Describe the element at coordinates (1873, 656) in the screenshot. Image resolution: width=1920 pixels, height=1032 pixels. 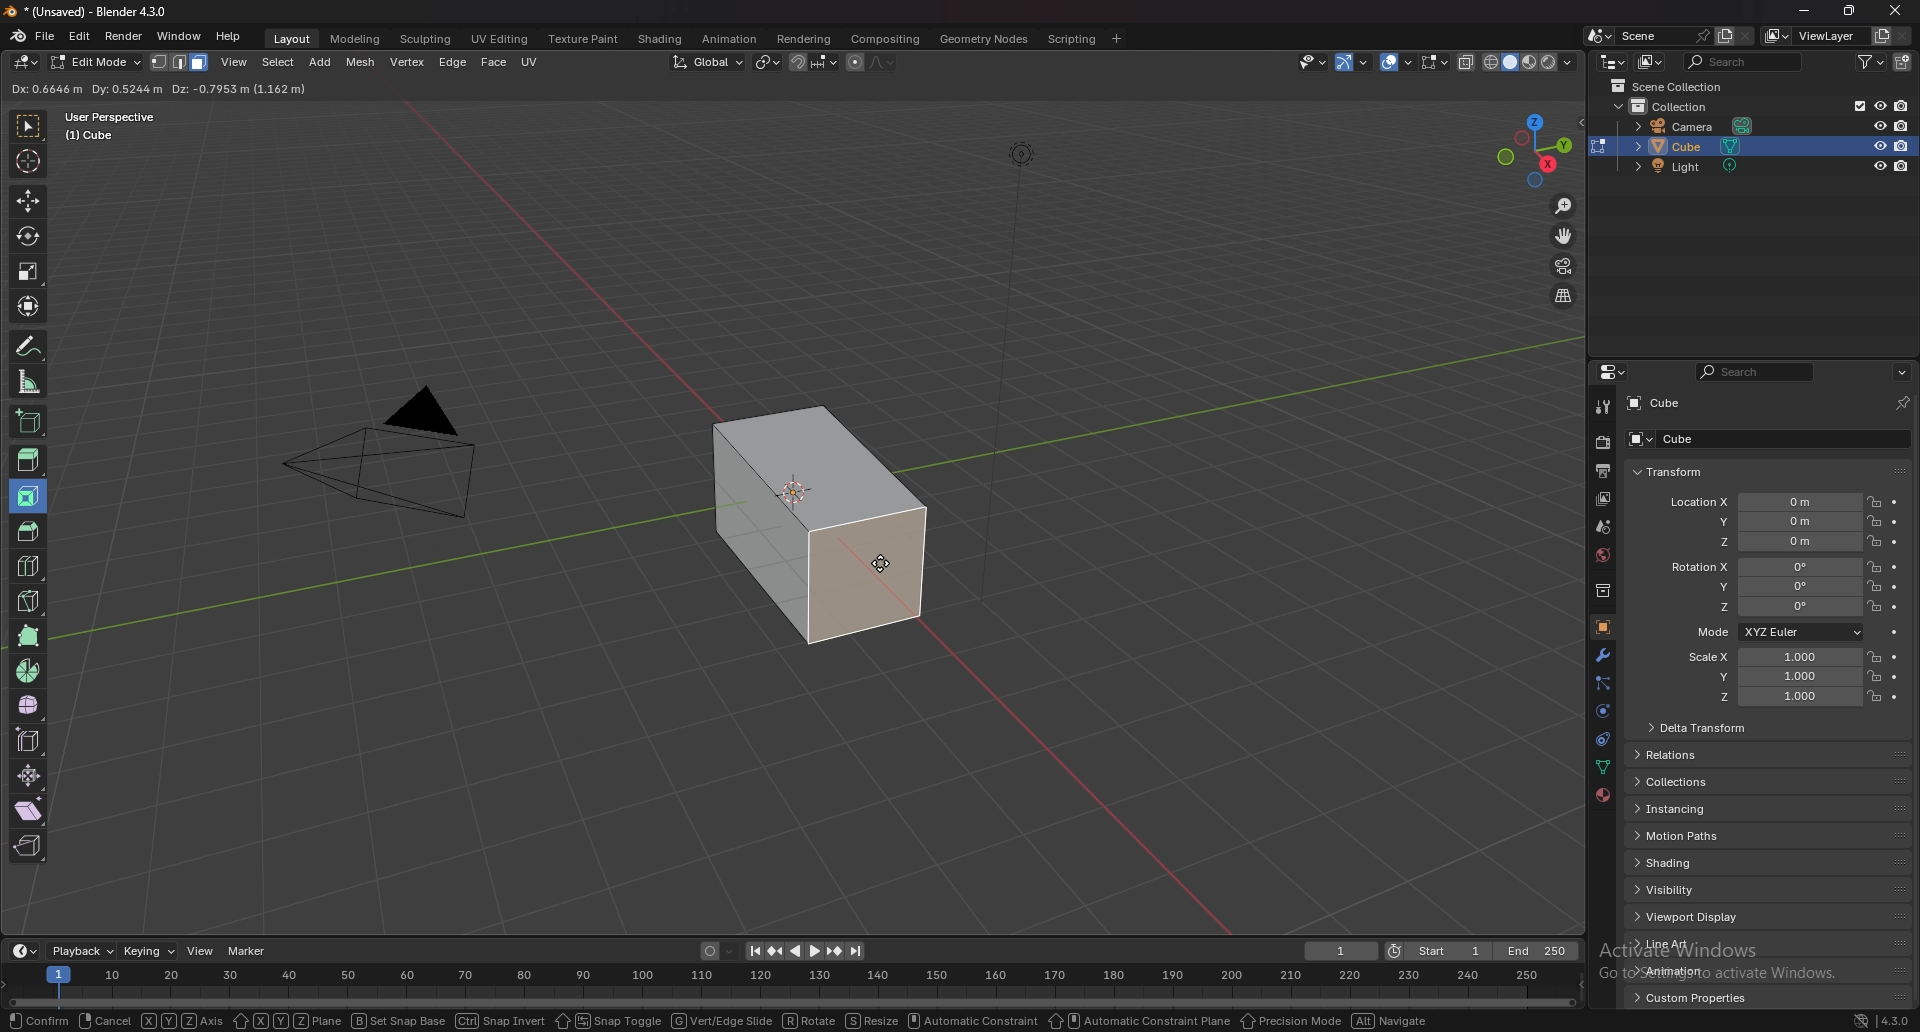
I see `lock` at that location.